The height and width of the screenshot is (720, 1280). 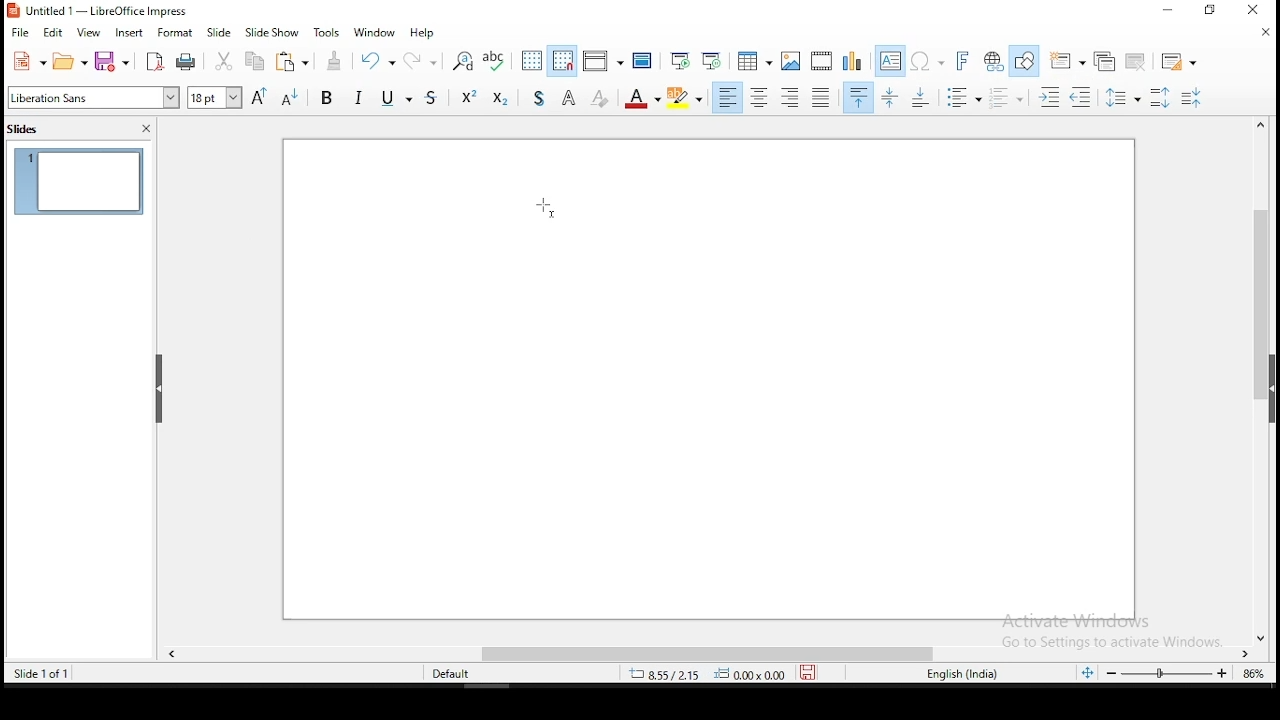 What do you see at coordinates (1167, 673) in the screenshot?
I see `zoom slider` at bounding box center [1167, 673].